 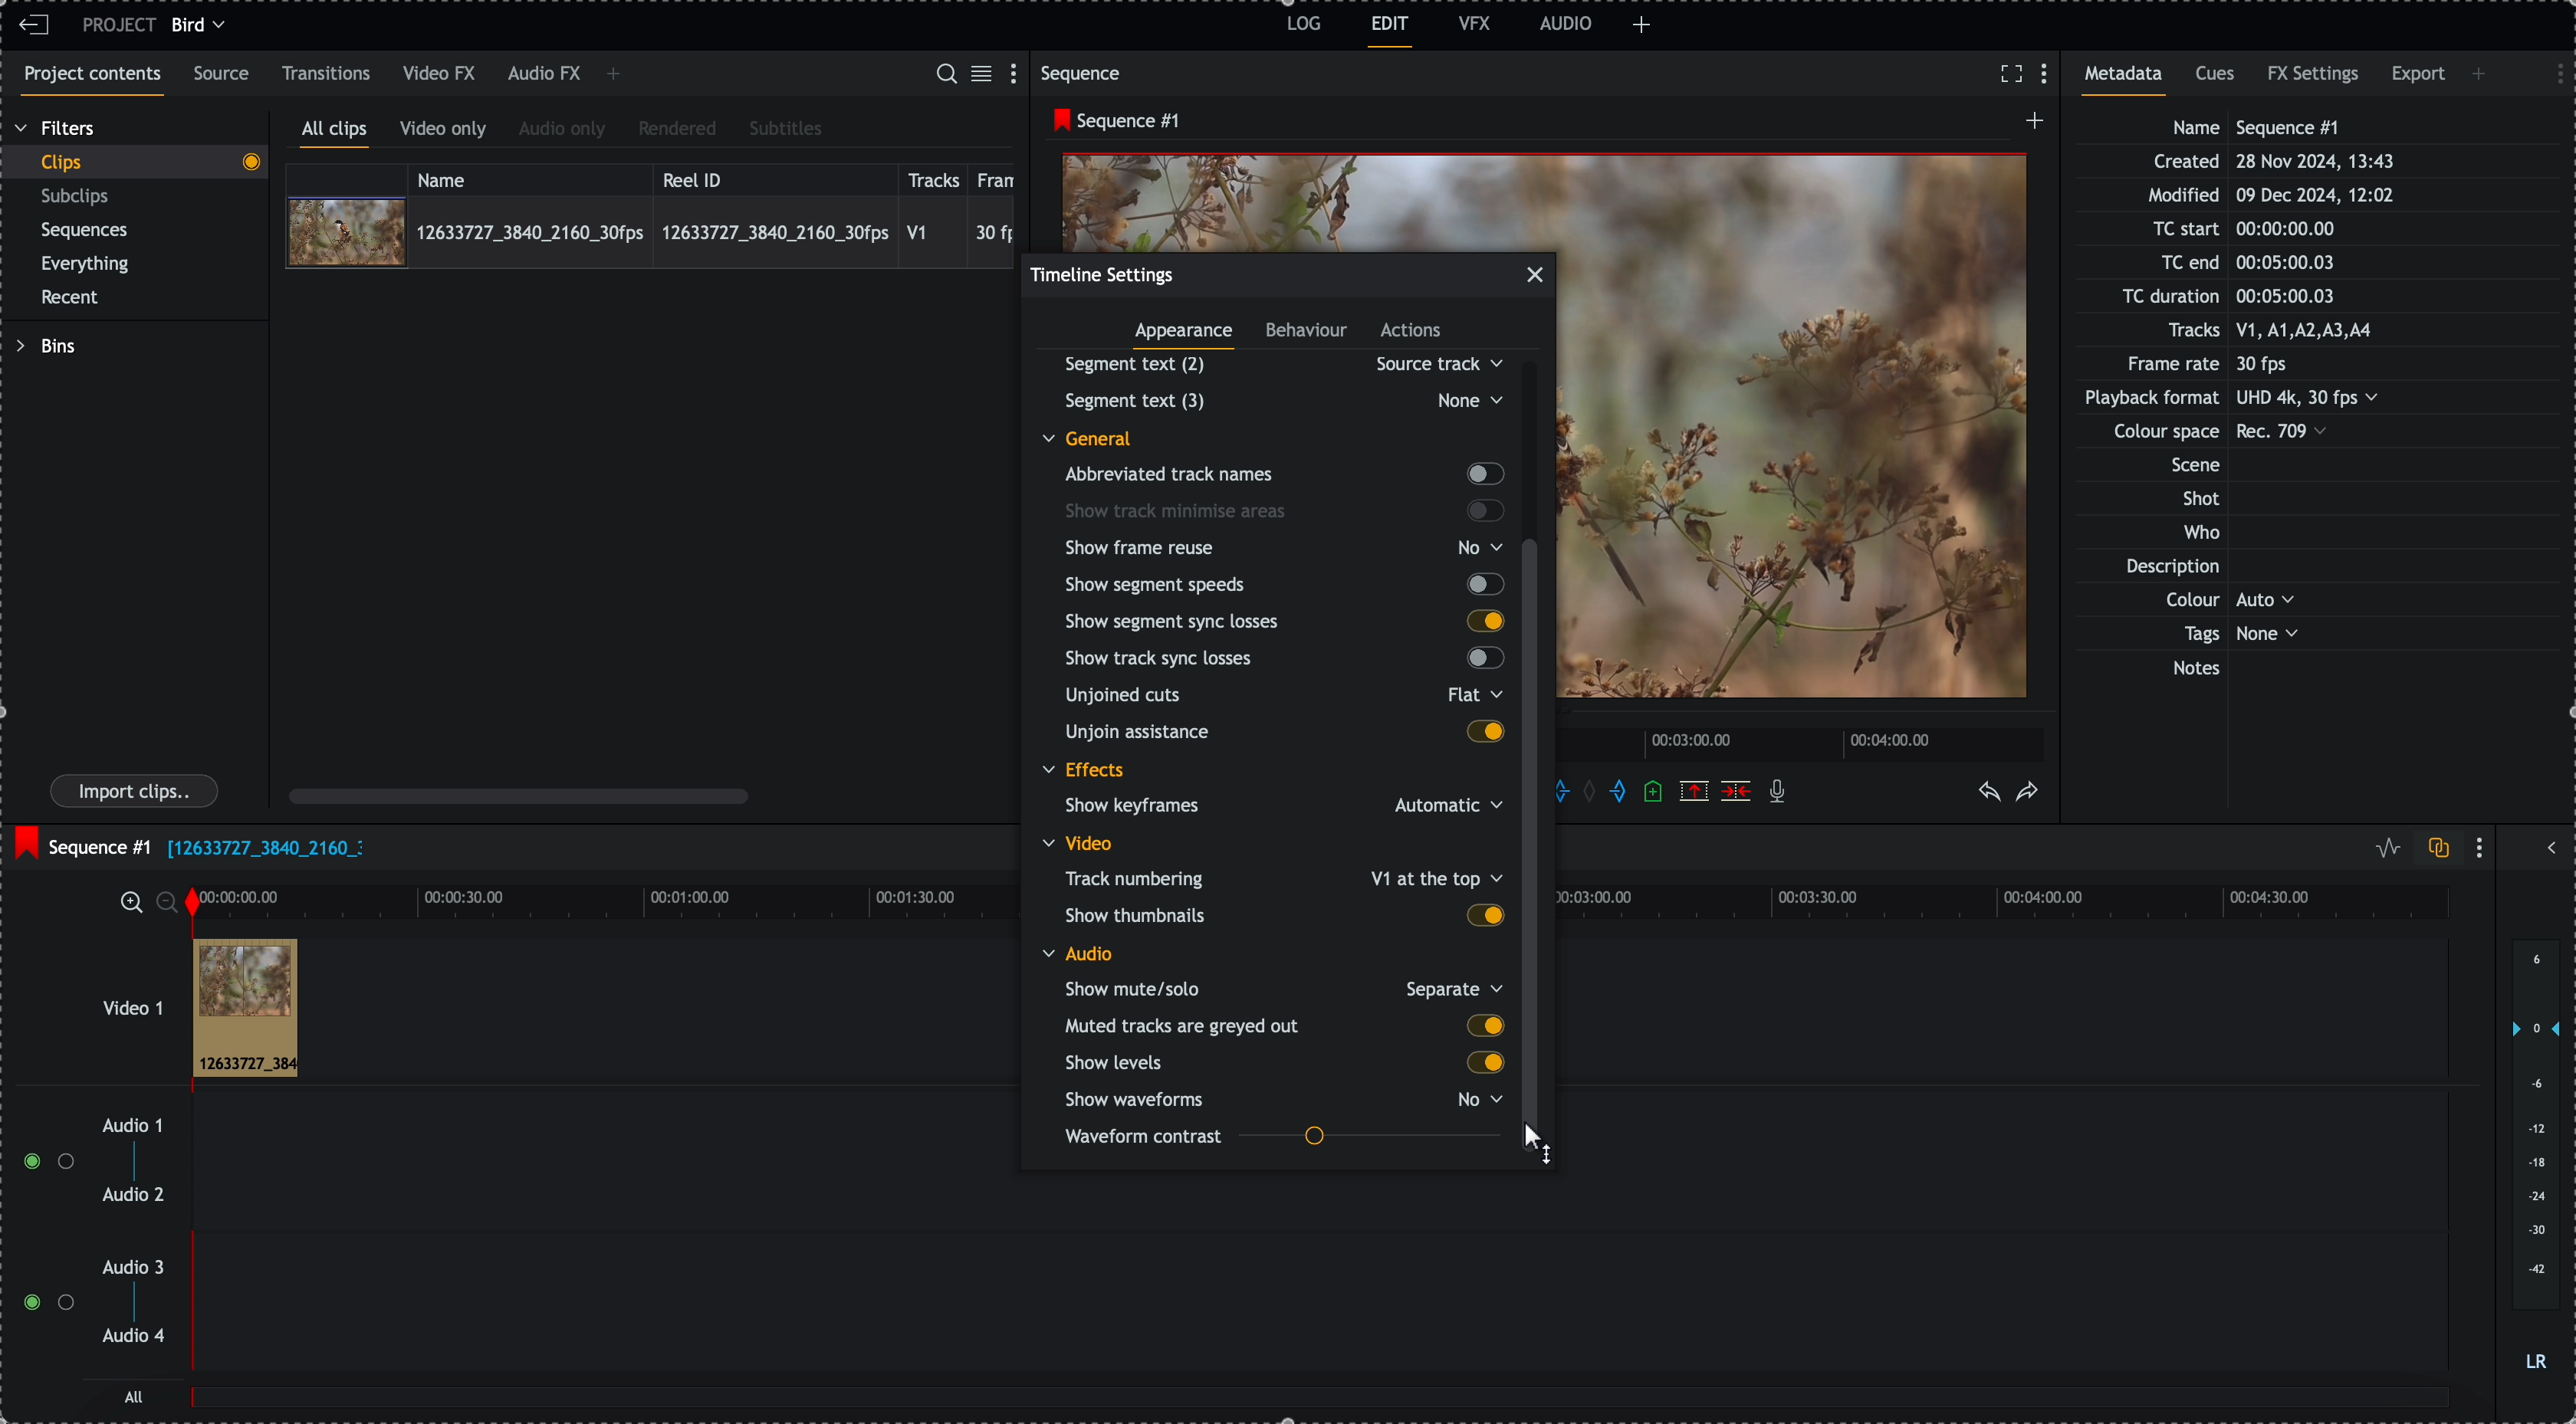 I want to click on show settings menu, so click(x=1018, y=72).